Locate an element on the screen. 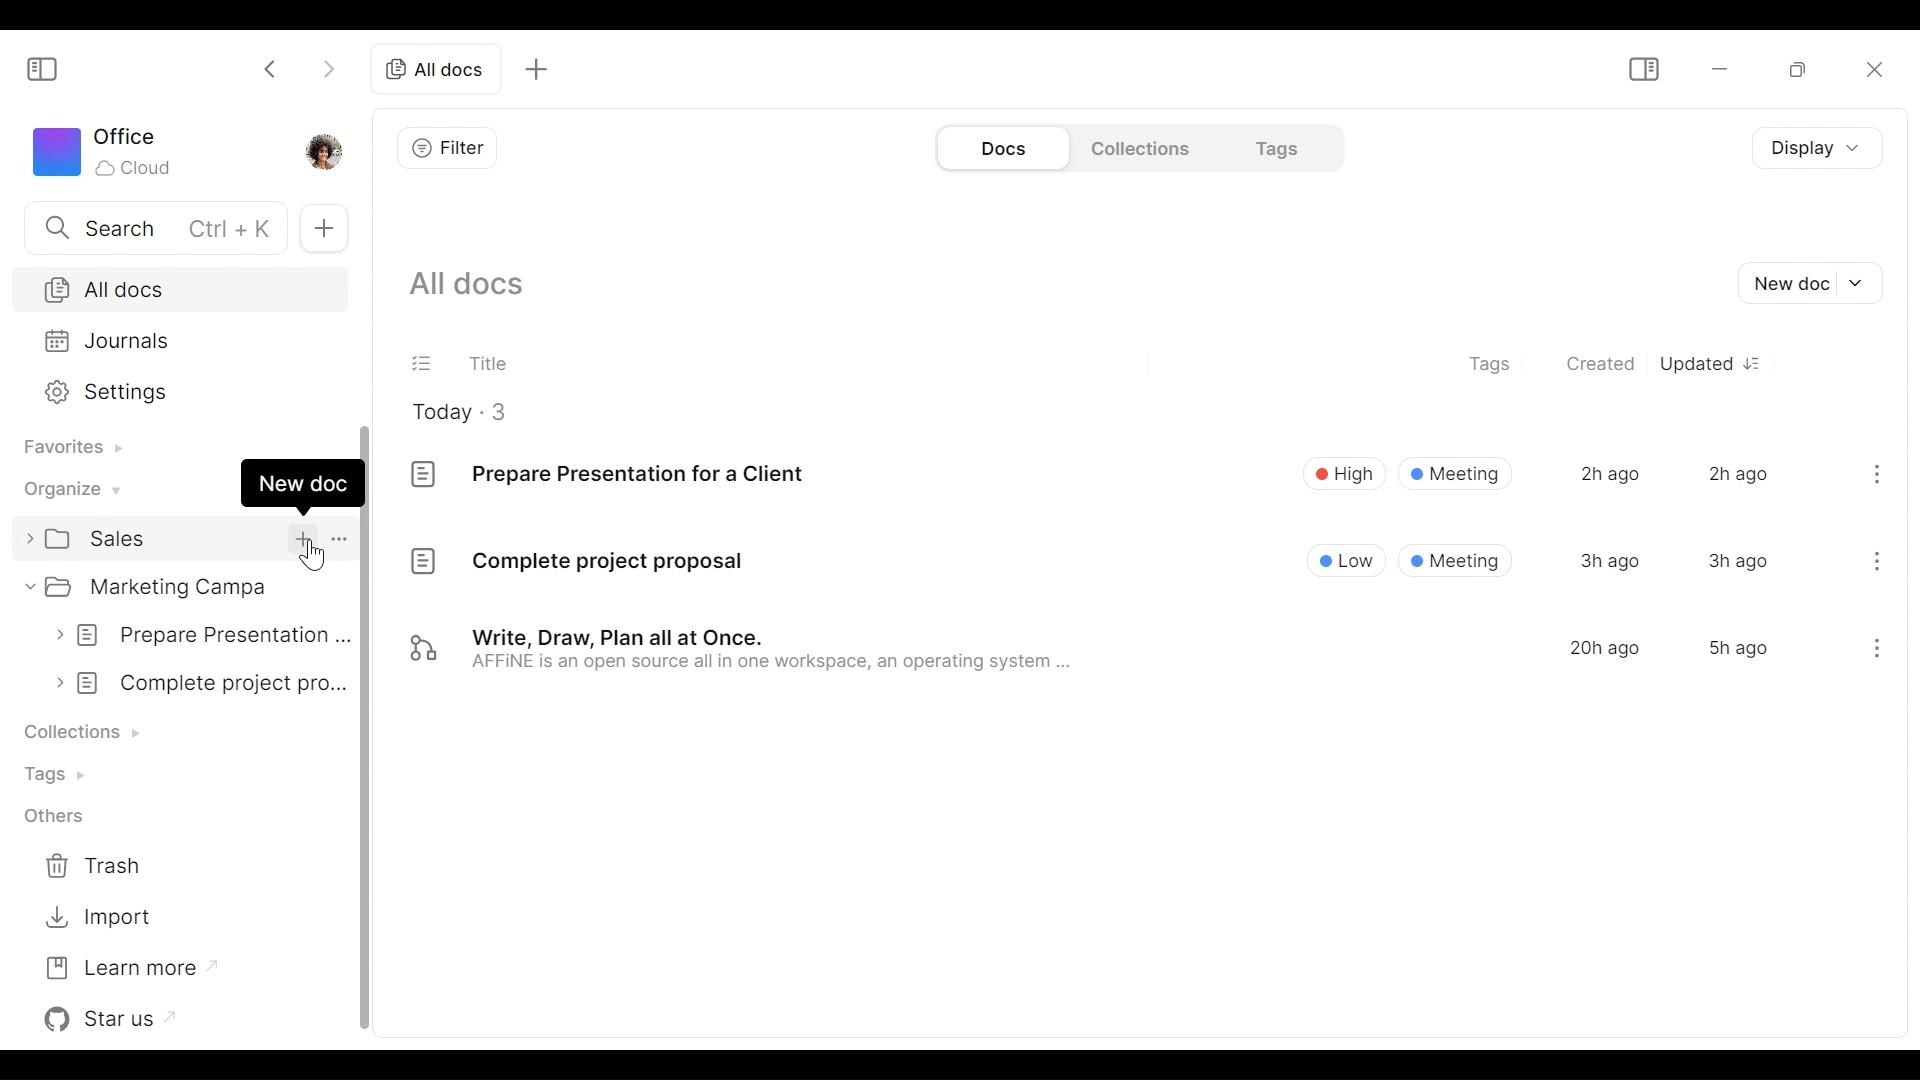 The image size is (1920, 1080). (un)select is located at coordinates (423, 361).